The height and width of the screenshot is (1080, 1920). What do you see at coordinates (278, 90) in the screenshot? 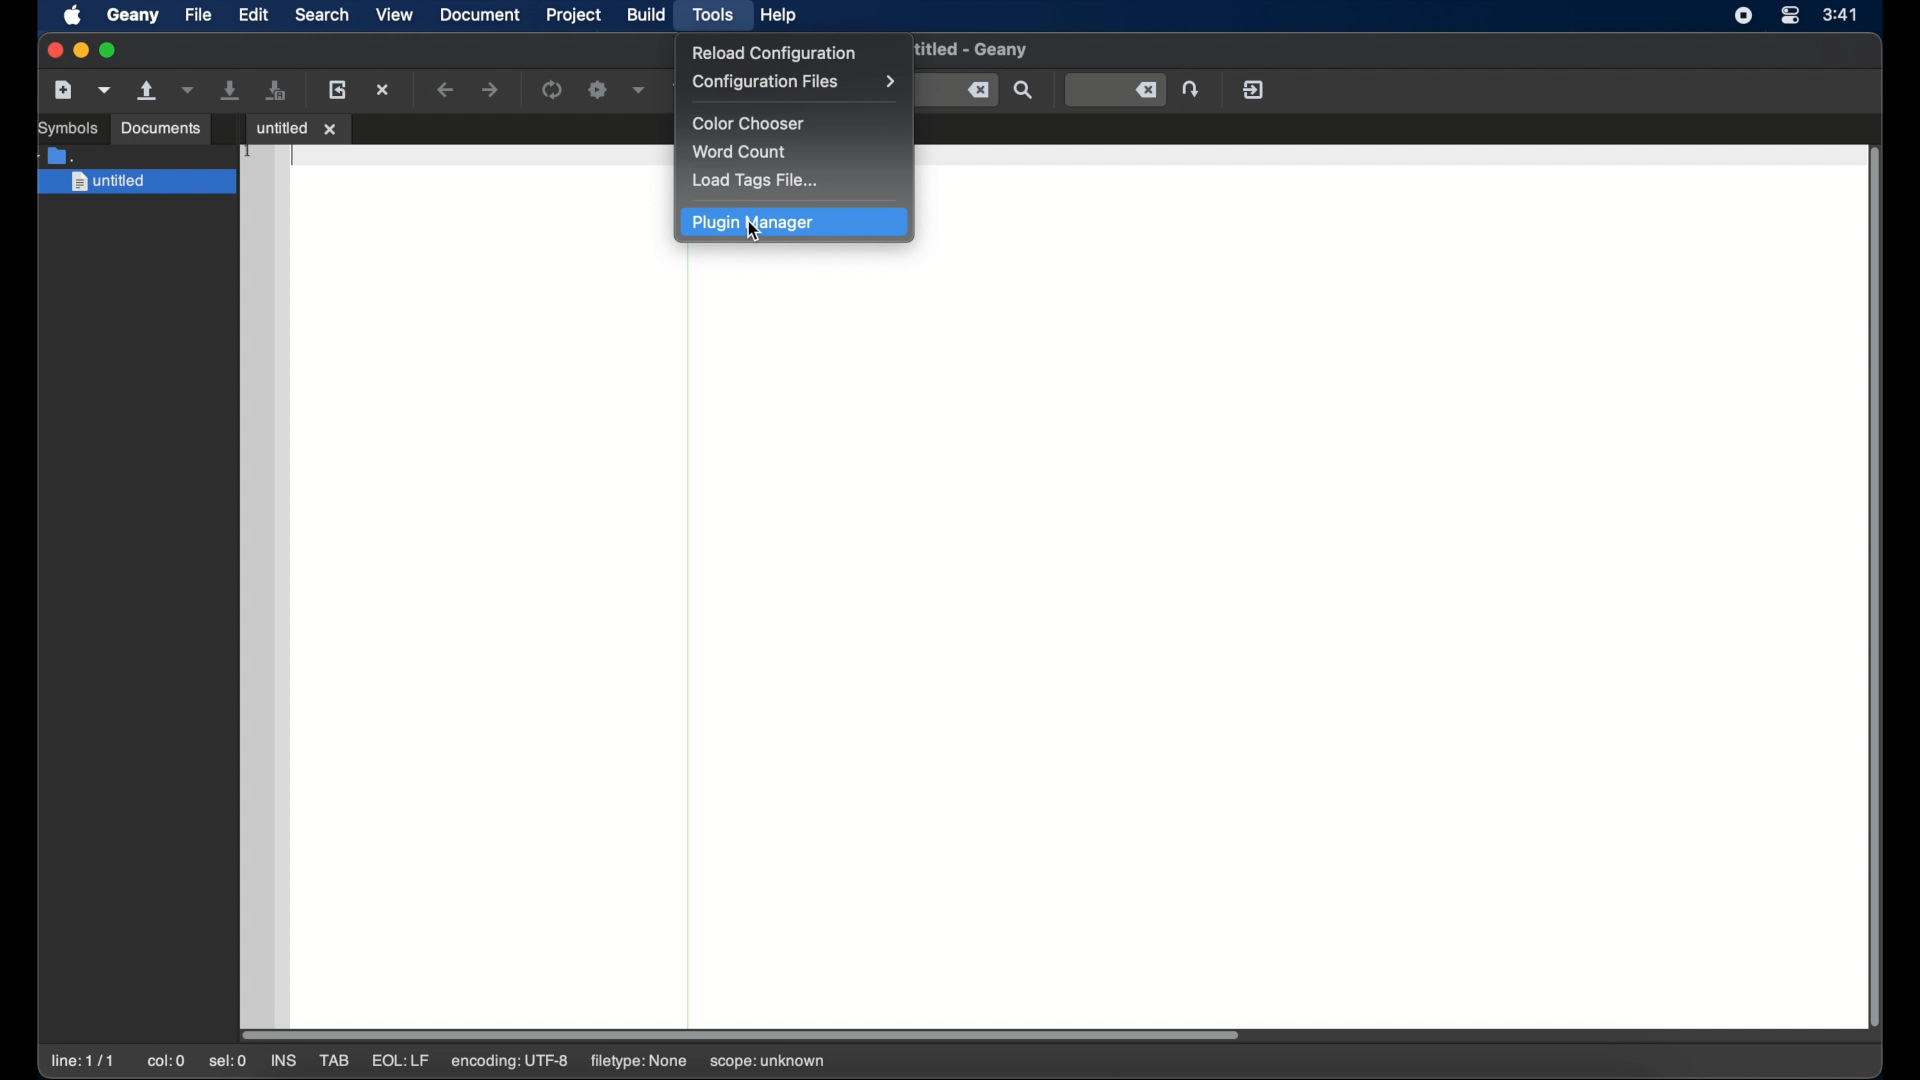
I see `save all open files` at bounding box center [278, 90].